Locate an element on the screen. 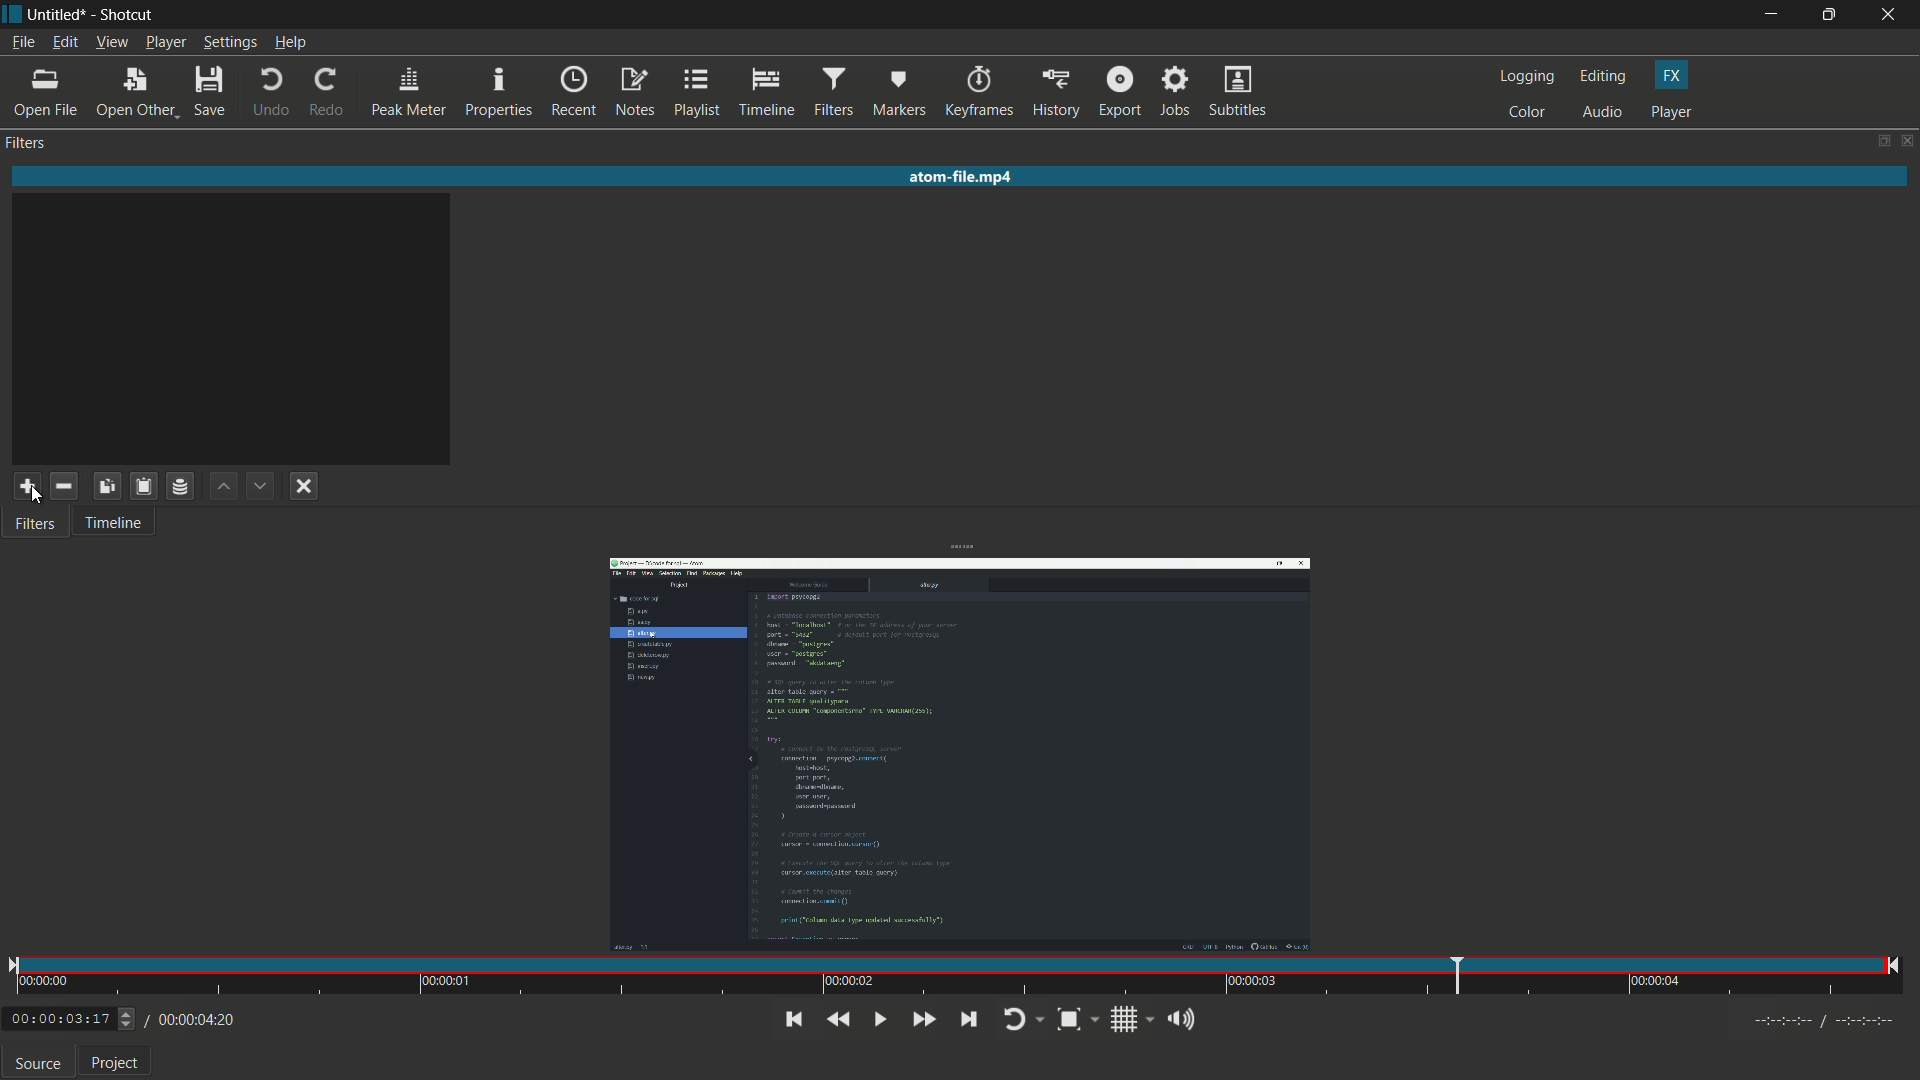 The width and height of the screenshot is (1920, 1080). help menu is located at coordinates (289, 42).